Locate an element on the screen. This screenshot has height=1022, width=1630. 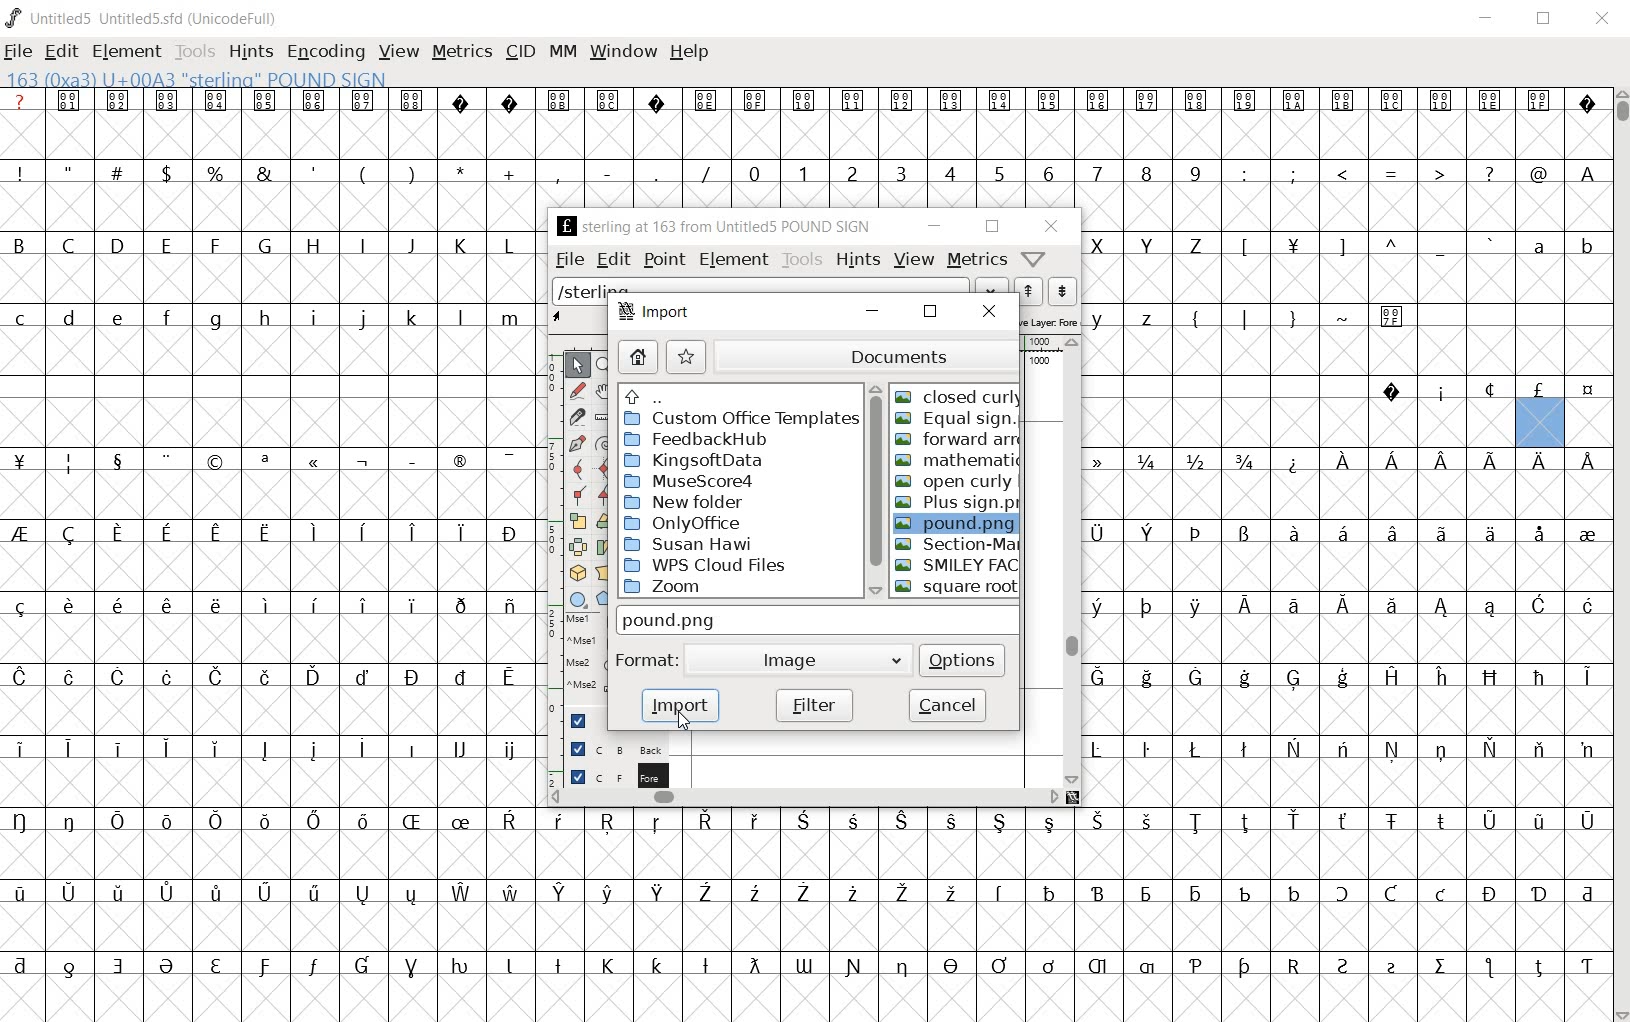
/ is located at coordinates (703, 174).